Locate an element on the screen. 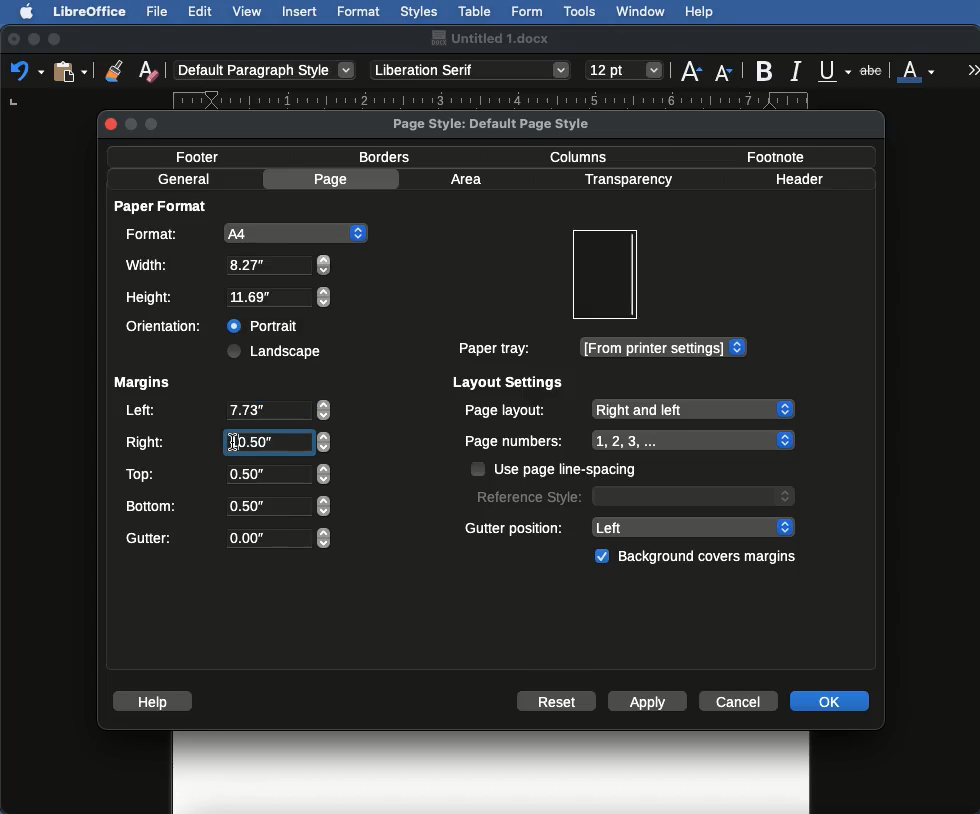 Image resolution: width=980 pixels, height=814 pixels. Close is located at coordinates (14, 40).